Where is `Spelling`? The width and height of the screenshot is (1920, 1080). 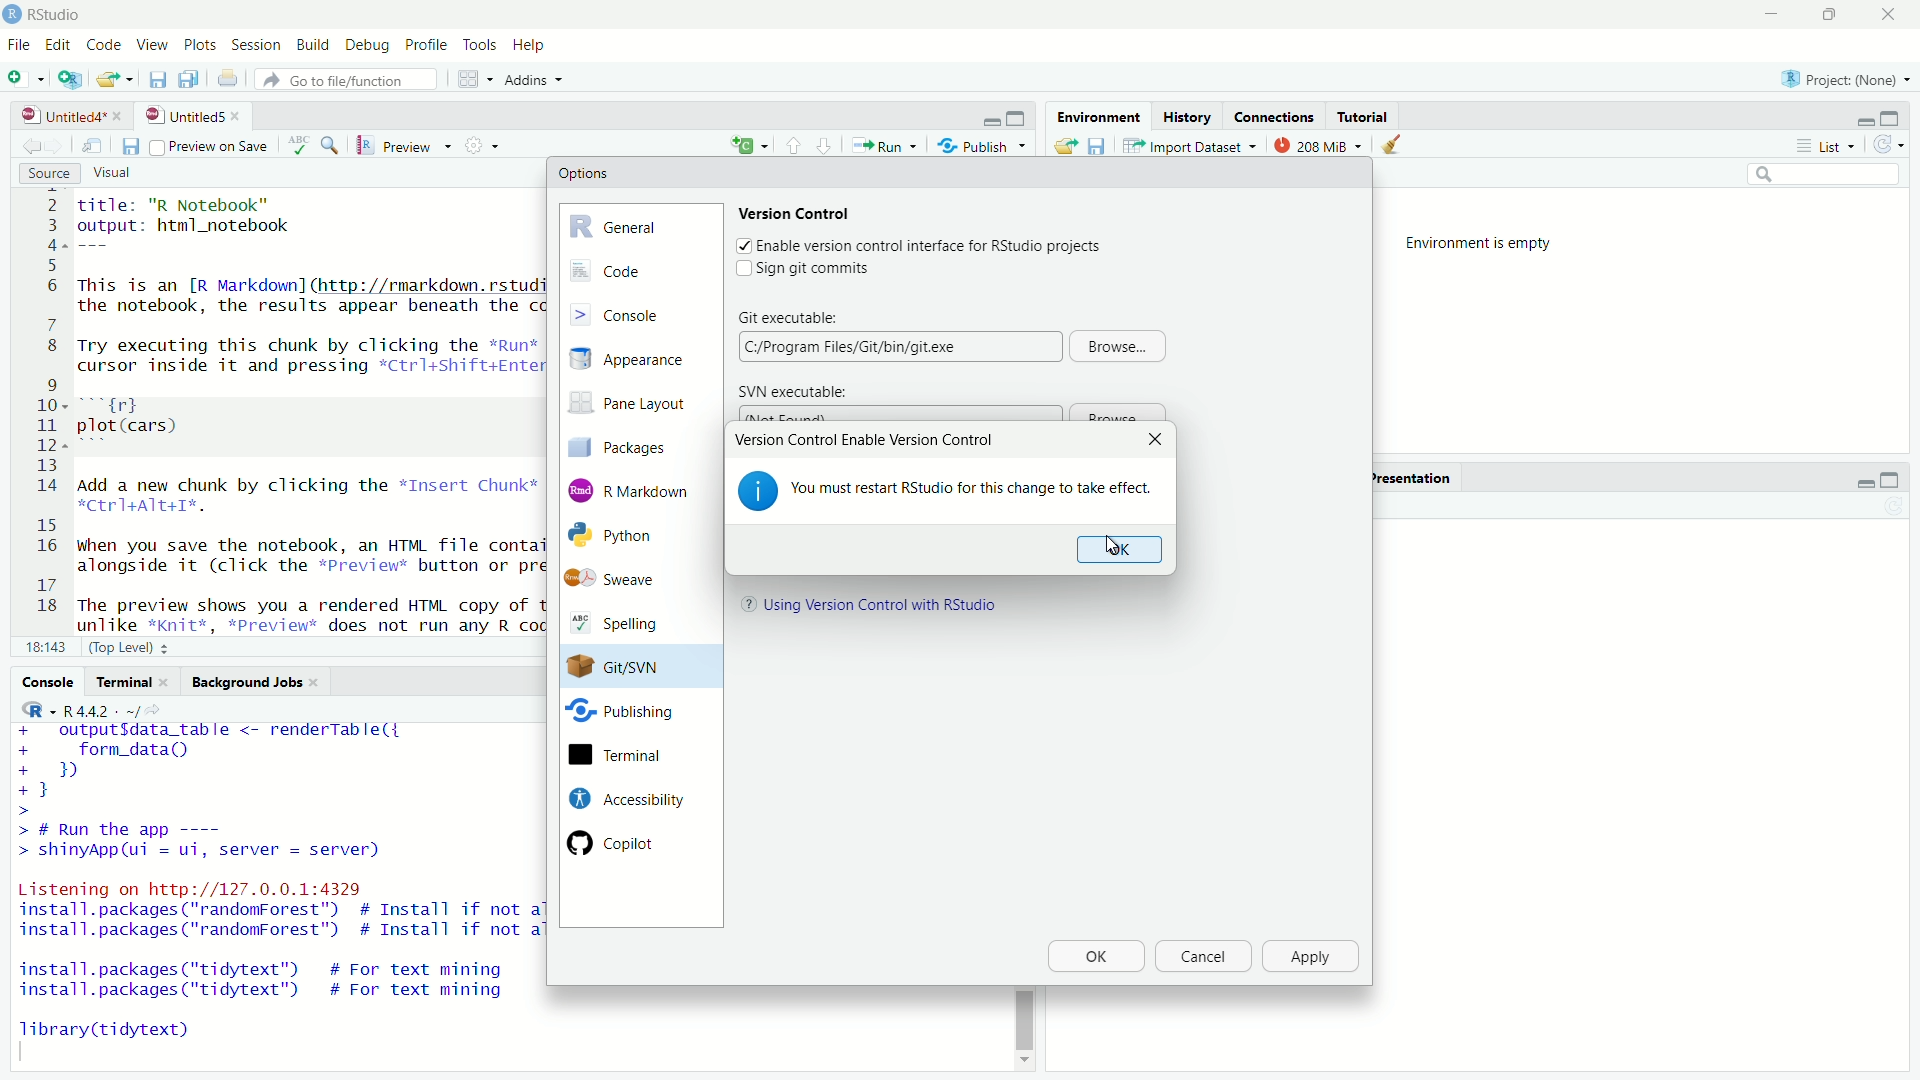 Spelling is located at coordinates (627, 625).